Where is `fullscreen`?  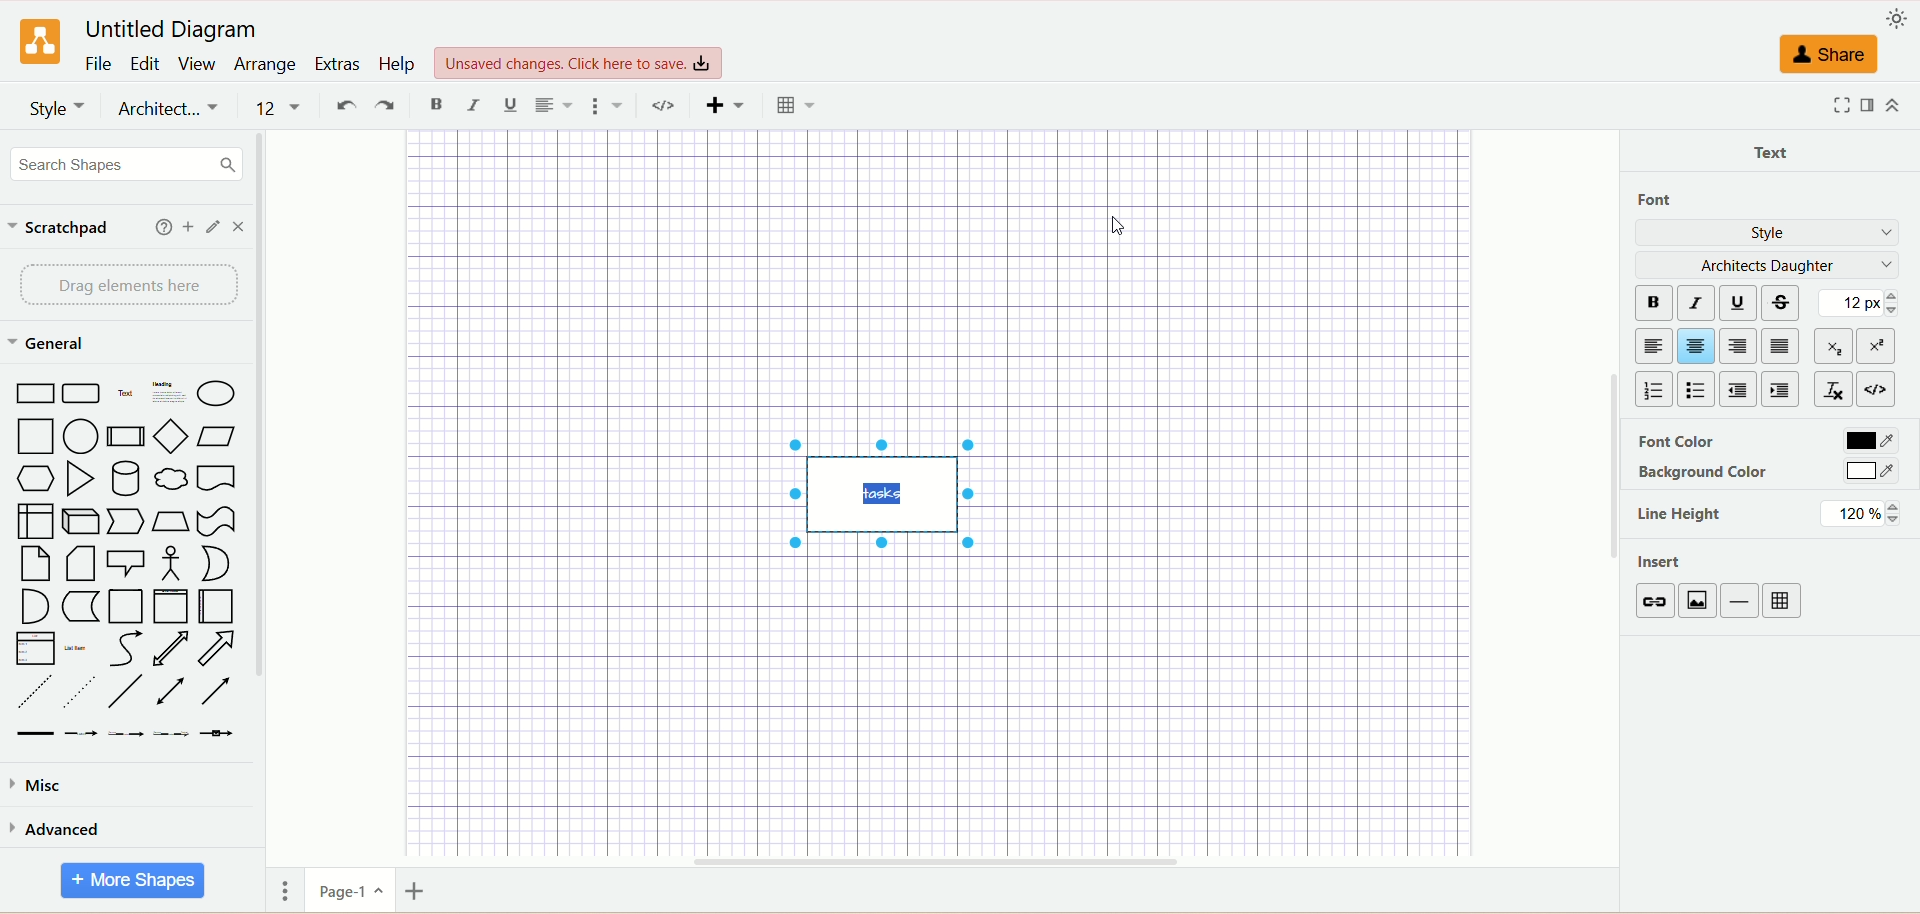 fullscreen is located at coordinates (1841, 106).